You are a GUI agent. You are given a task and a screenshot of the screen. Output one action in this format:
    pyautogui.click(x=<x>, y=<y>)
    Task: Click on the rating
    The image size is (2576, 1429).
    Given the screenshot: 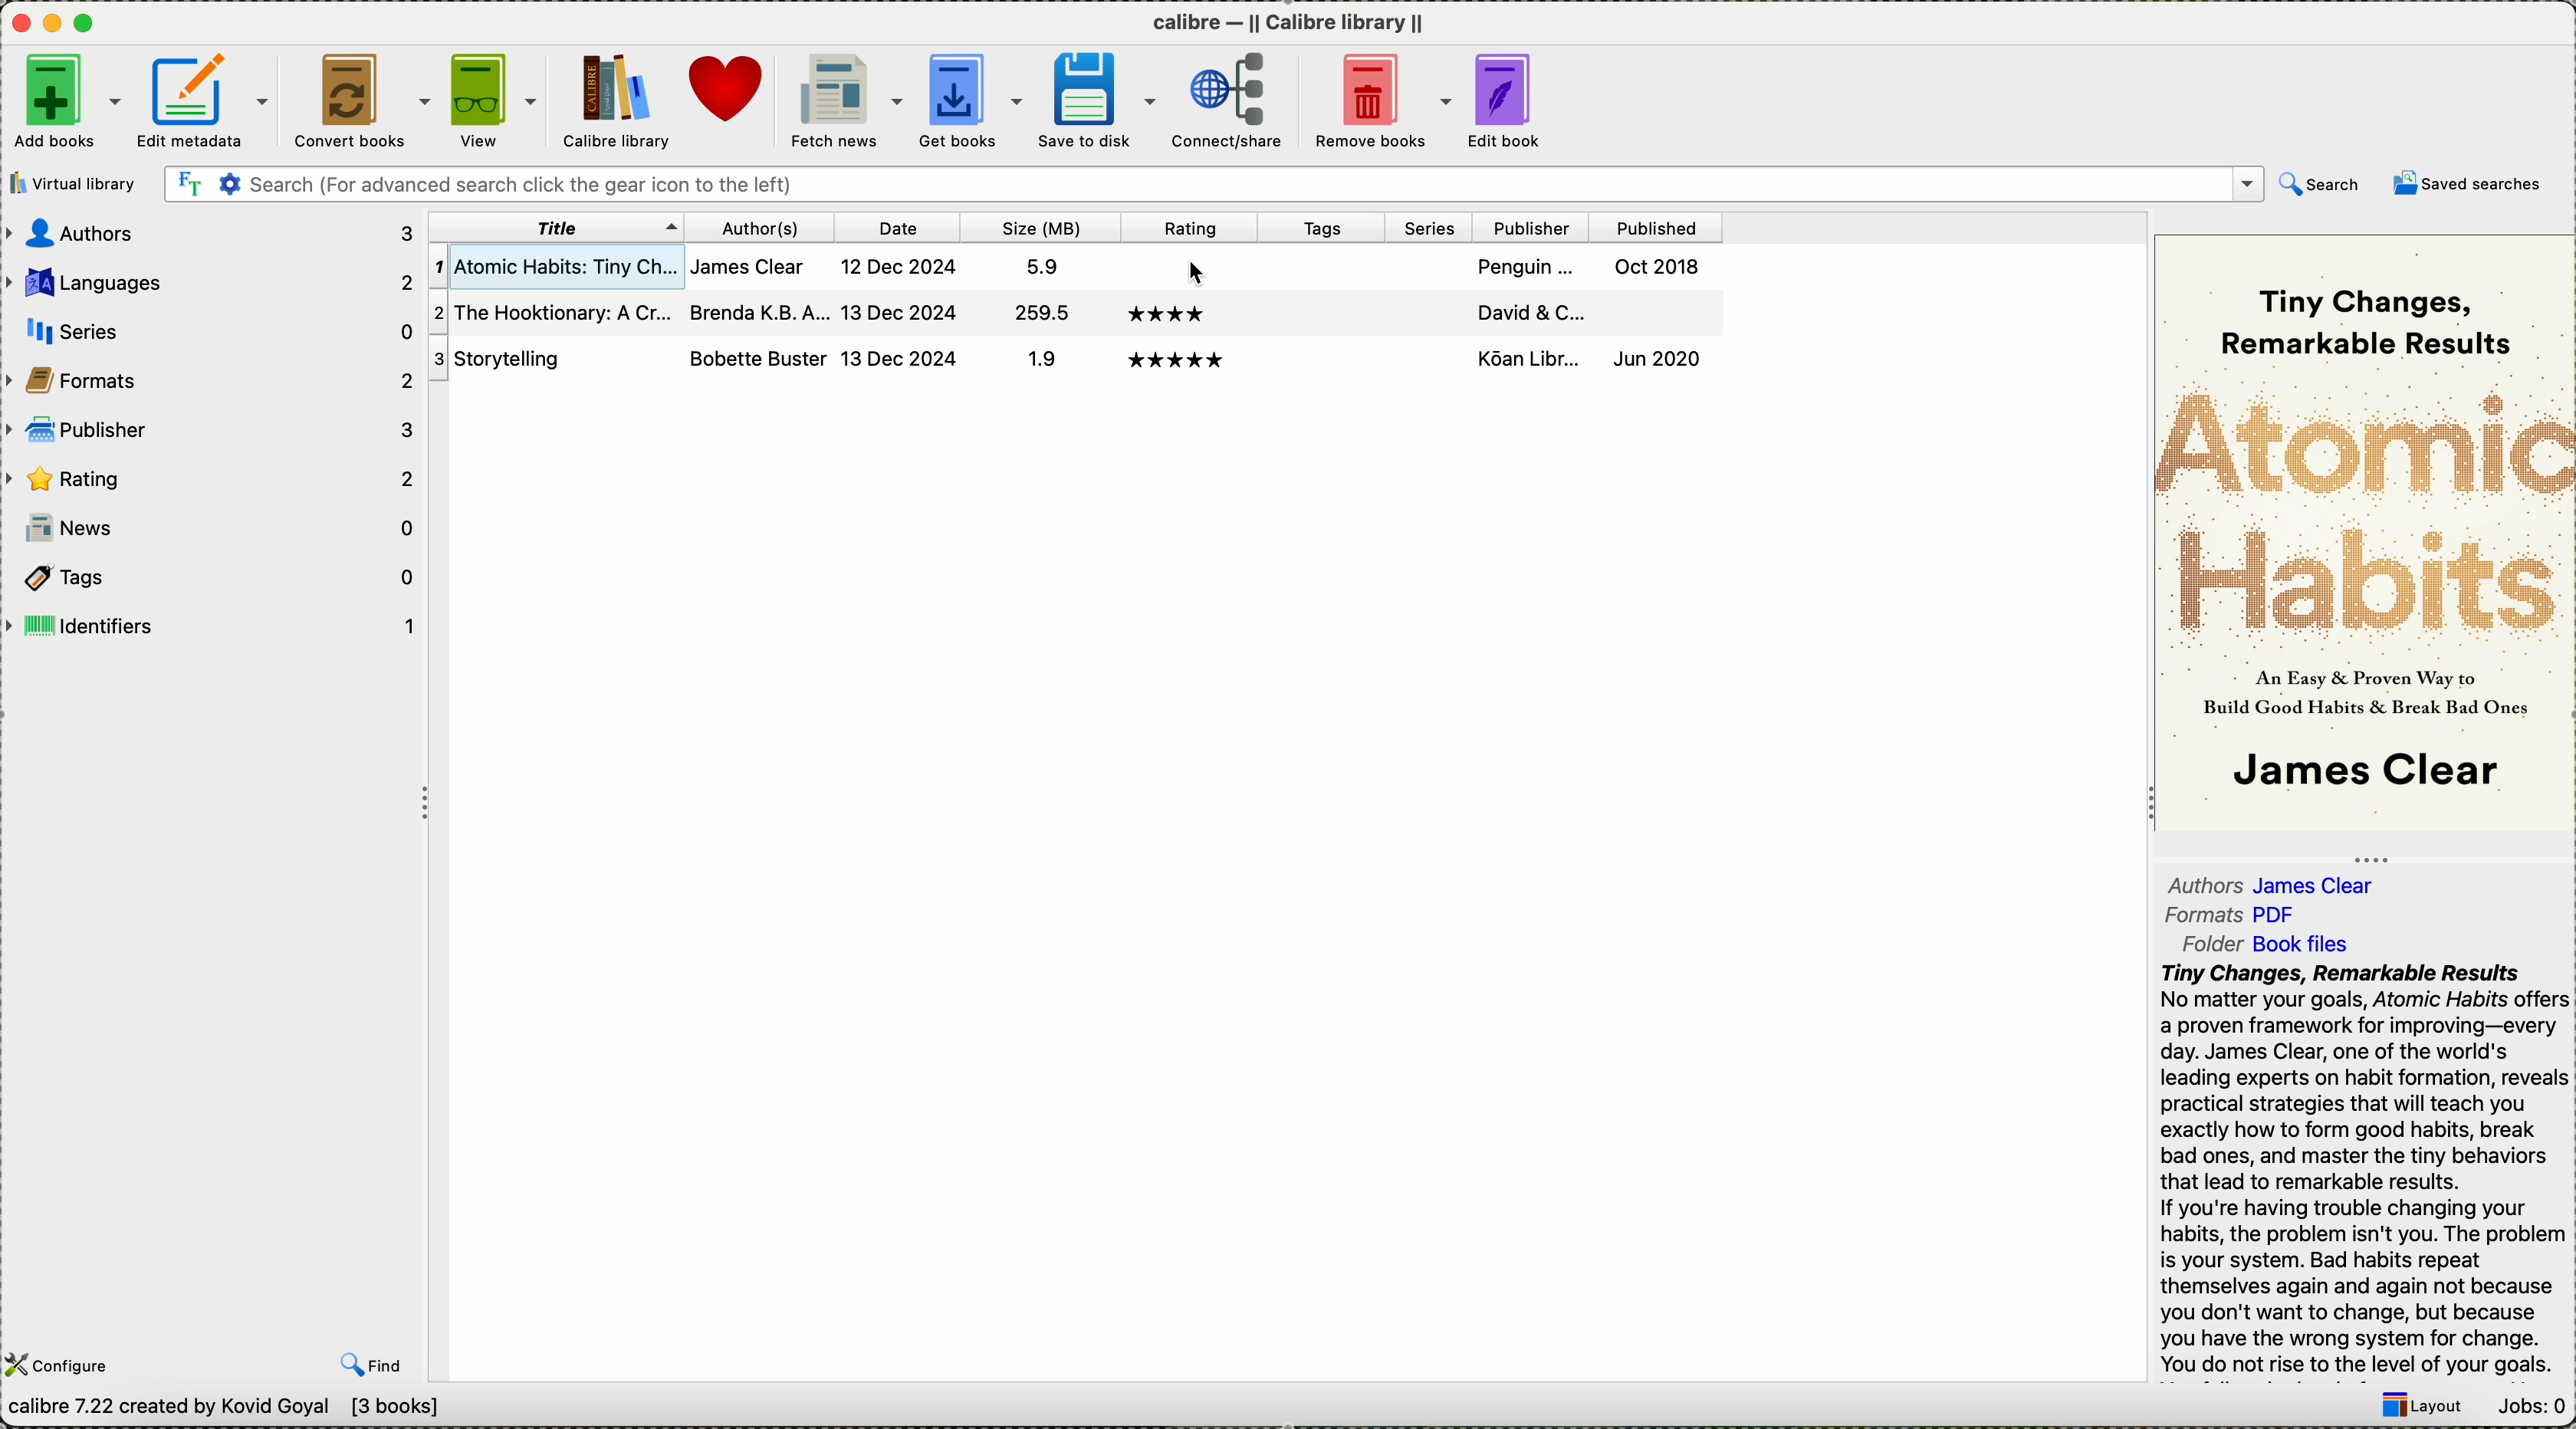 What is the action you would take?
    pyautogui.click(x=1188, y=266)
    